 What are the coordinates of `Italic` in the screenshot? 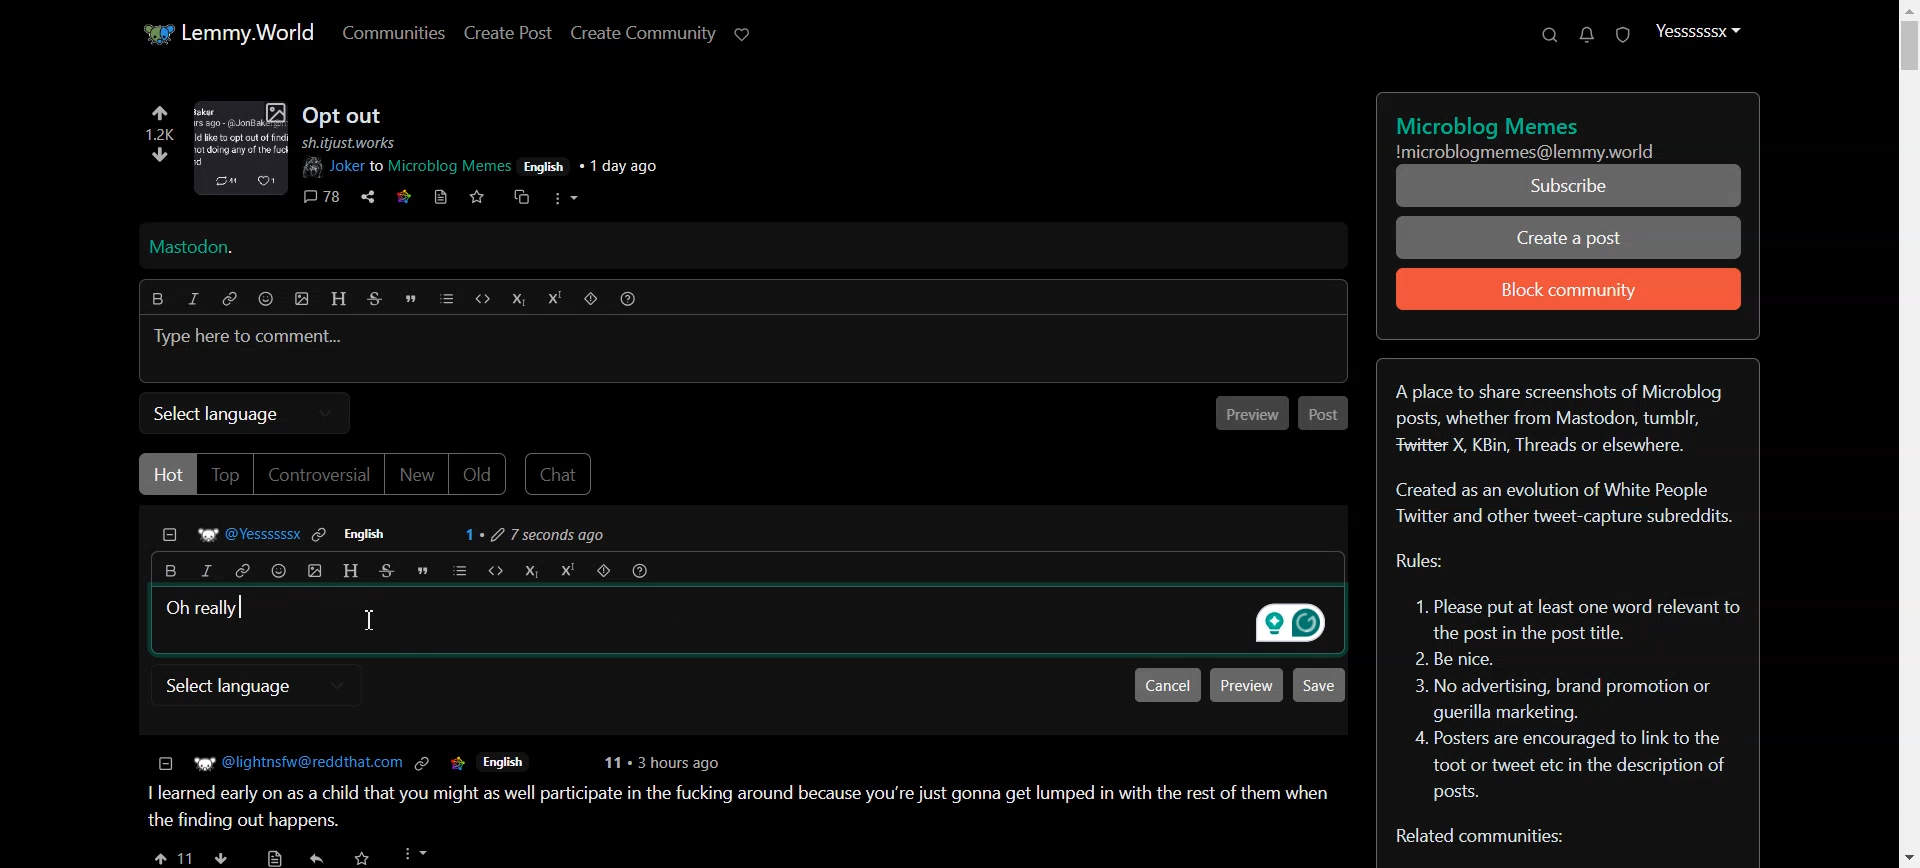 It's located at (206, 572).